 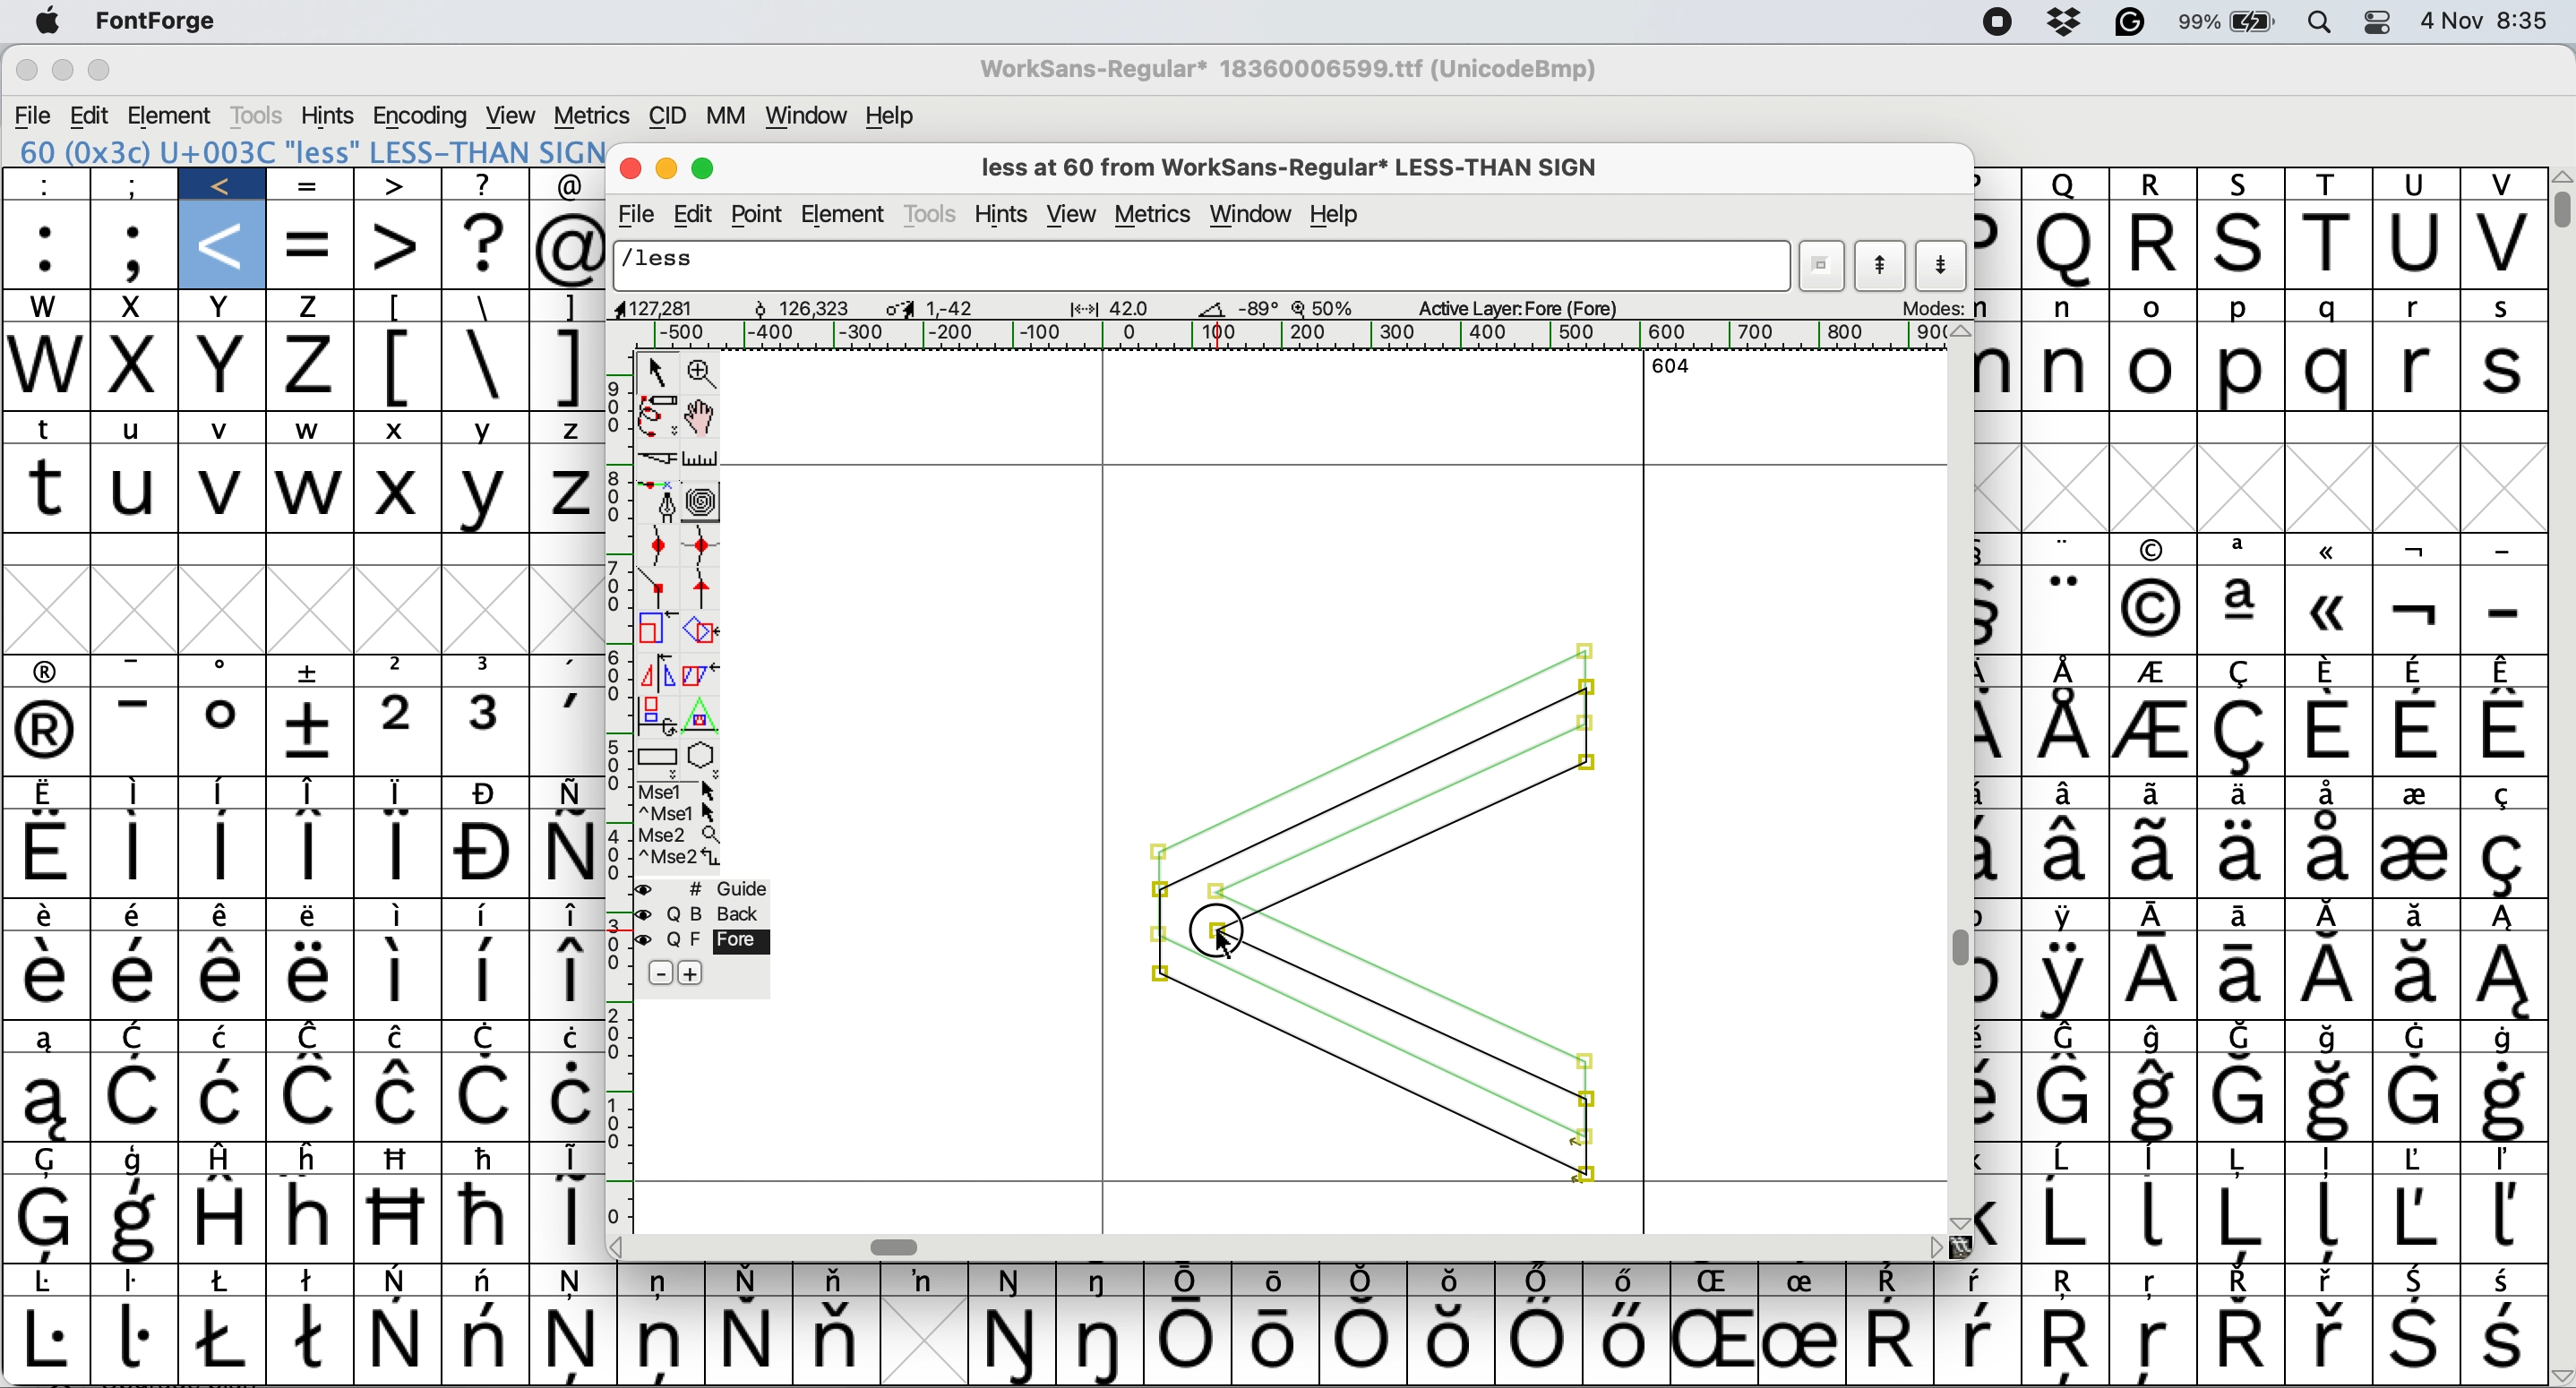 What do you see at coordinates (2412, 1220) in the screenshot?
I see `Symbol` at bounding box center [2412, 1220].